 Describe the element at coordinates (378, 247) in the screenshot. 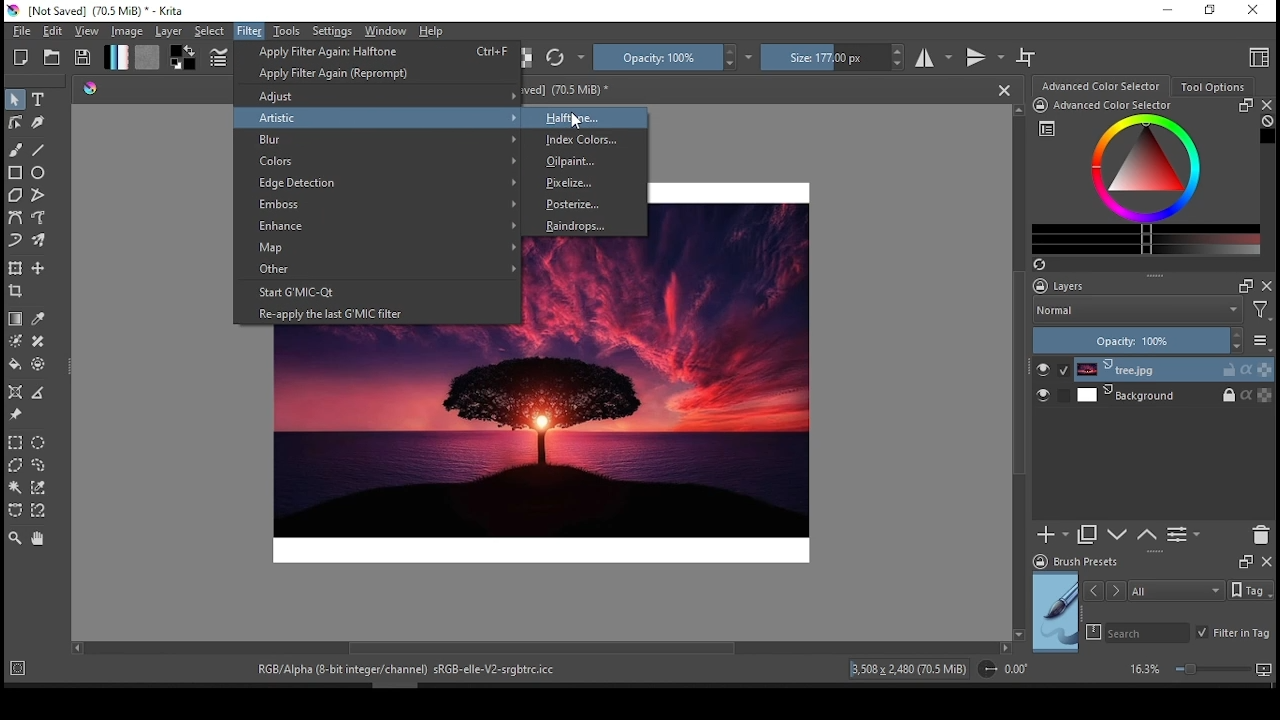

I see `map` at that location.